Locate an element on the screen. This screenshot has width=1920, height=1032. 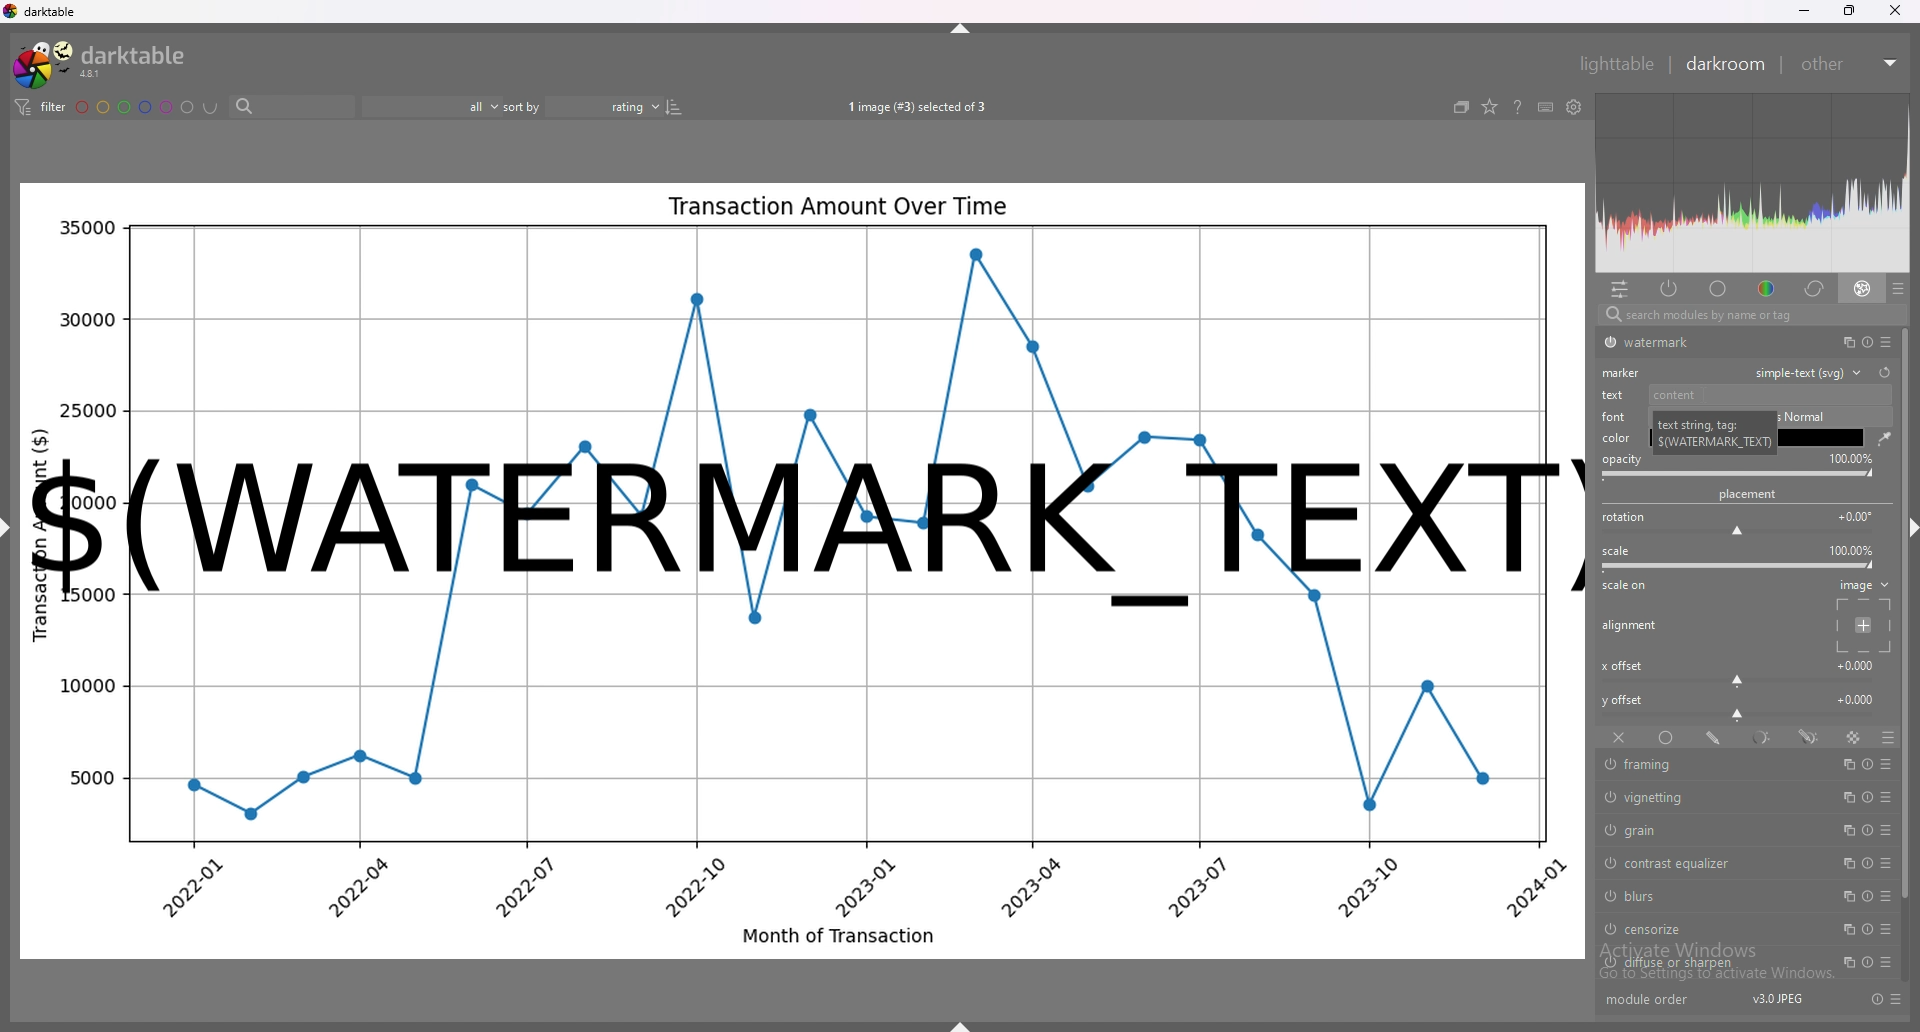
presets is located at coordinates (1888, 764).